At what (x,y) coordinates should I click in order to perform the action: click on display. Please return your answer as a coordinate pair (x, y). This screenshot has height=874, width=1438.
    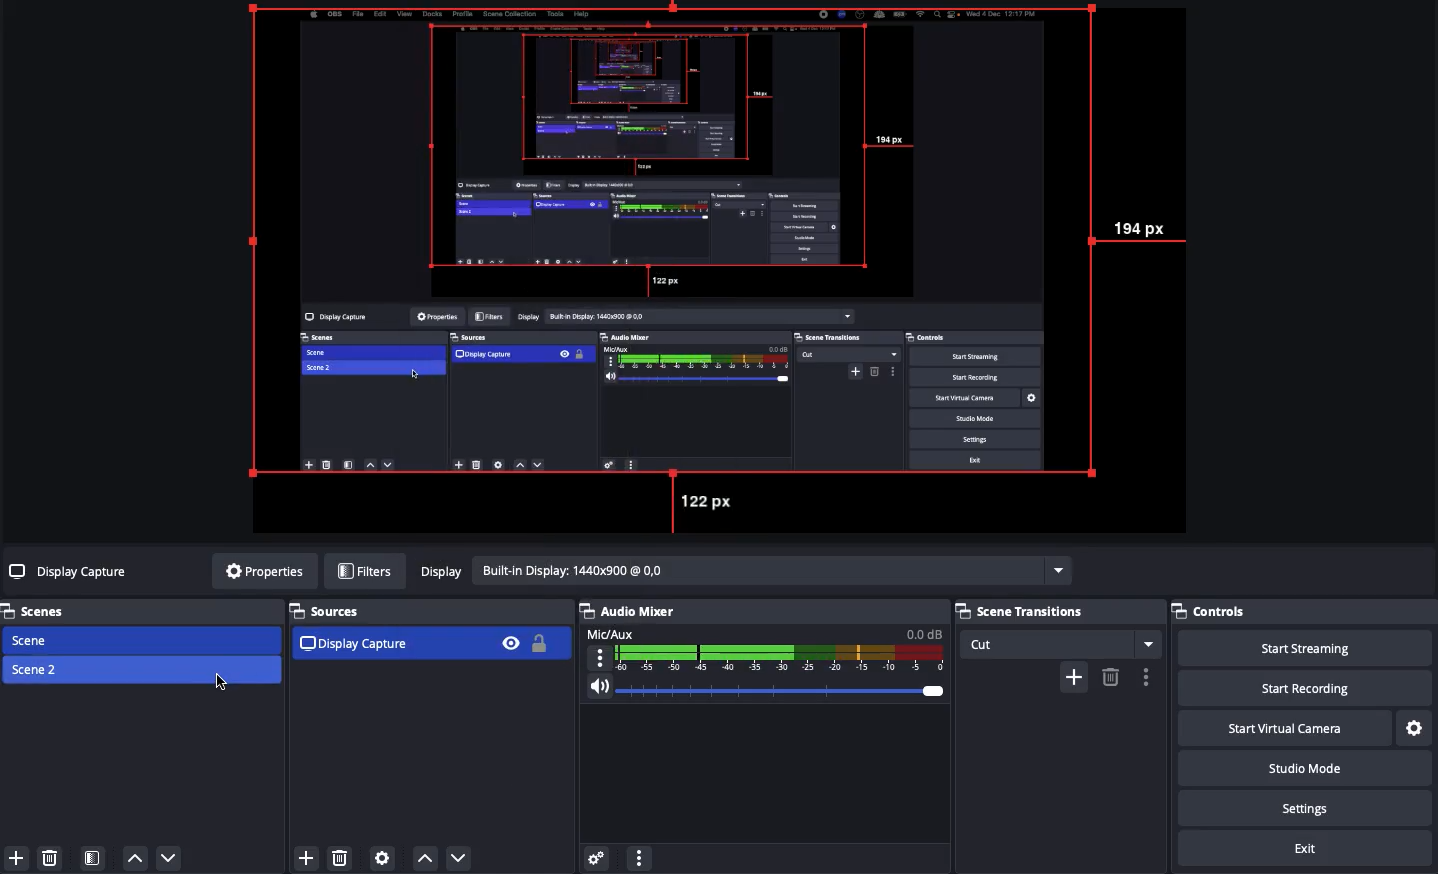
    Looking at the image, I should click on (437, 570).